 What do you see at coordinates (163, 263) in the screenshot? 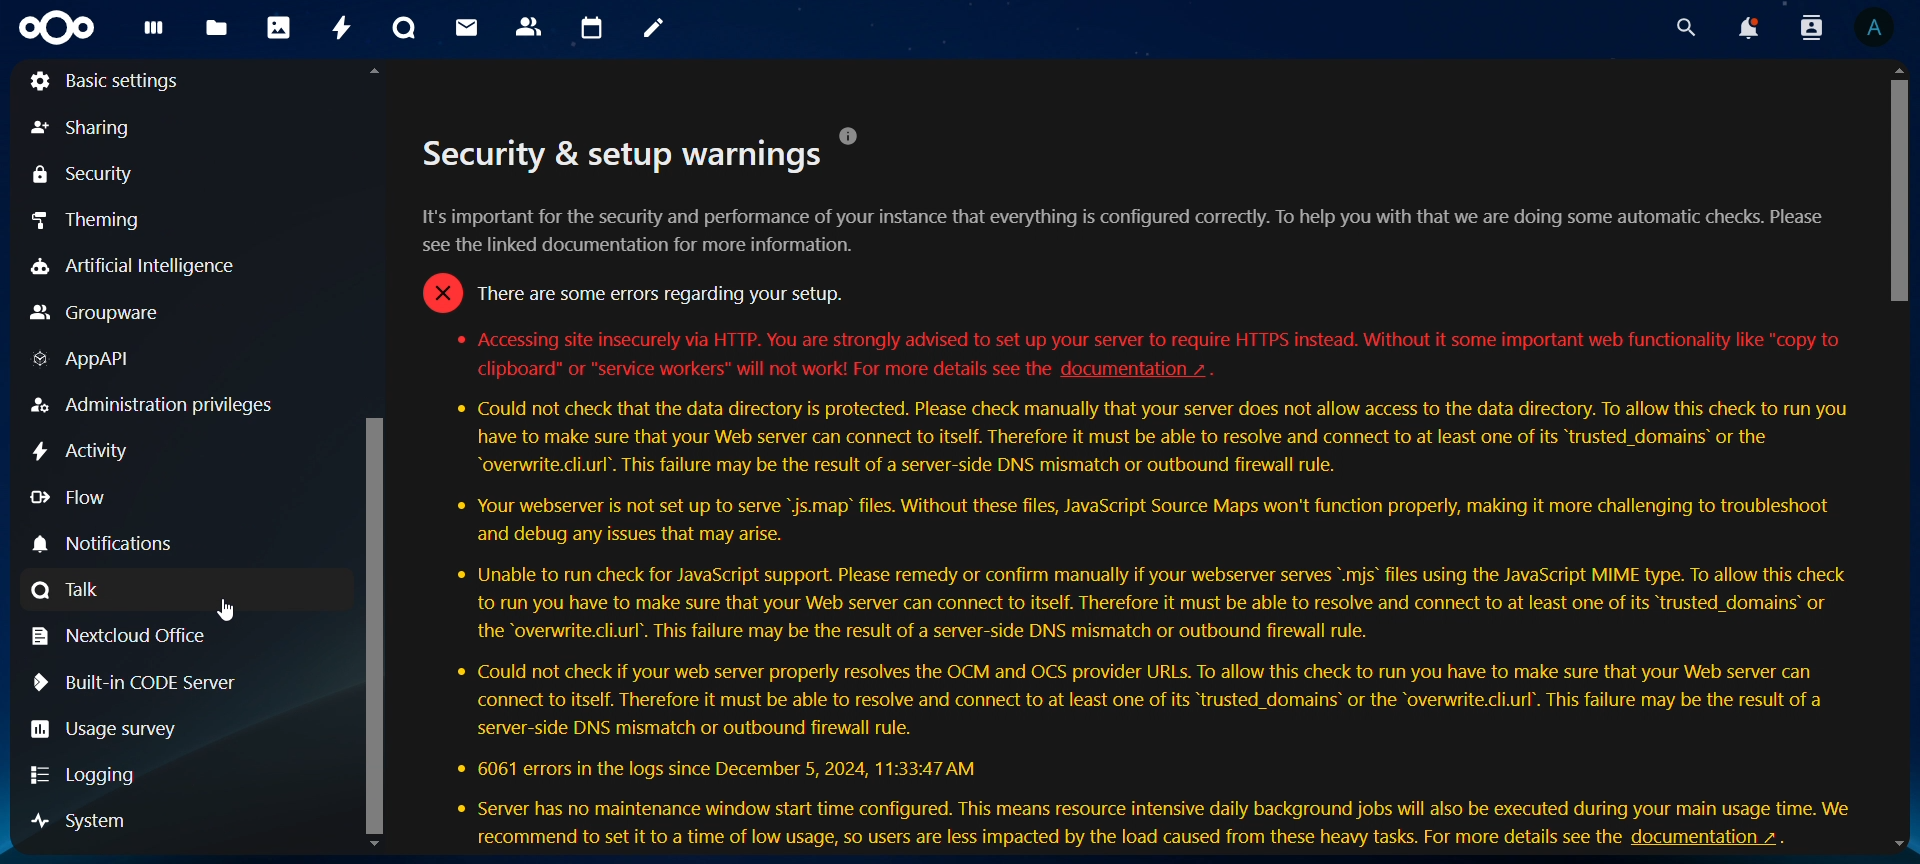
I see `artificial intelligence` at bounding box center [163, 263].